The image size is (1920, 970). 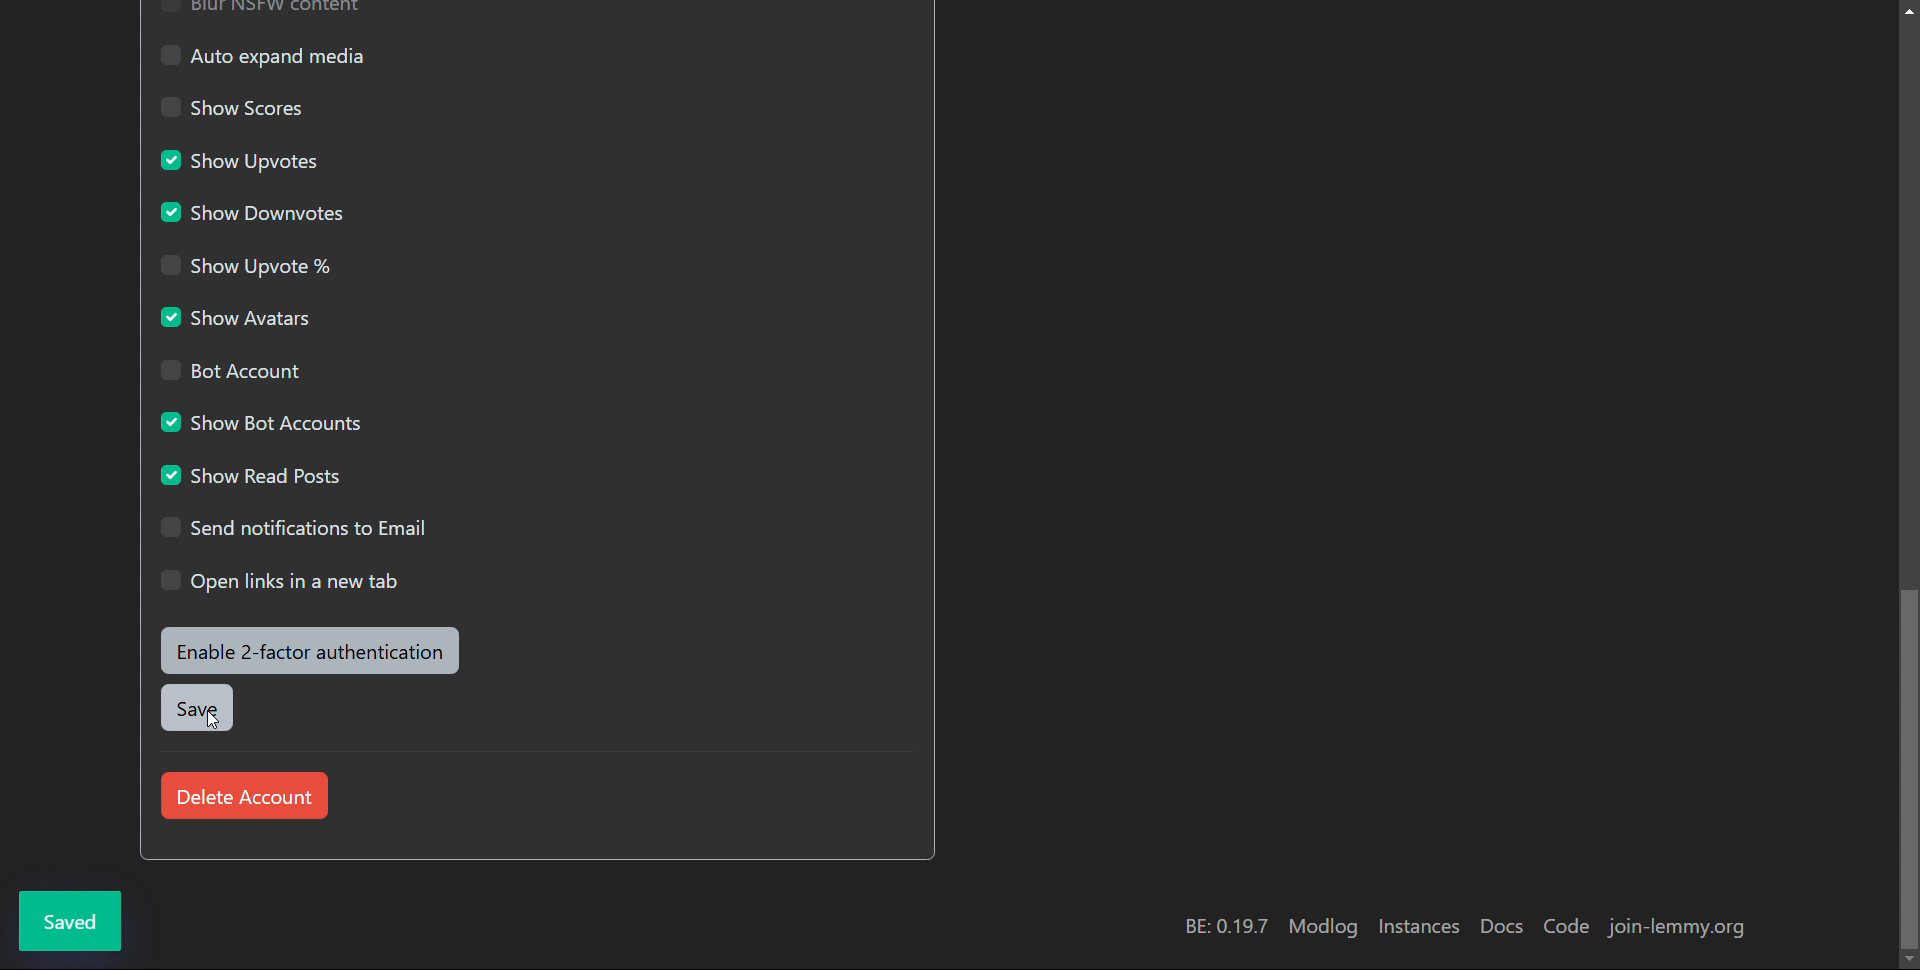 What do you see at coordinates (210, 718) in the screenshot?
I see `Cursor` at bounding box center [210, 718].